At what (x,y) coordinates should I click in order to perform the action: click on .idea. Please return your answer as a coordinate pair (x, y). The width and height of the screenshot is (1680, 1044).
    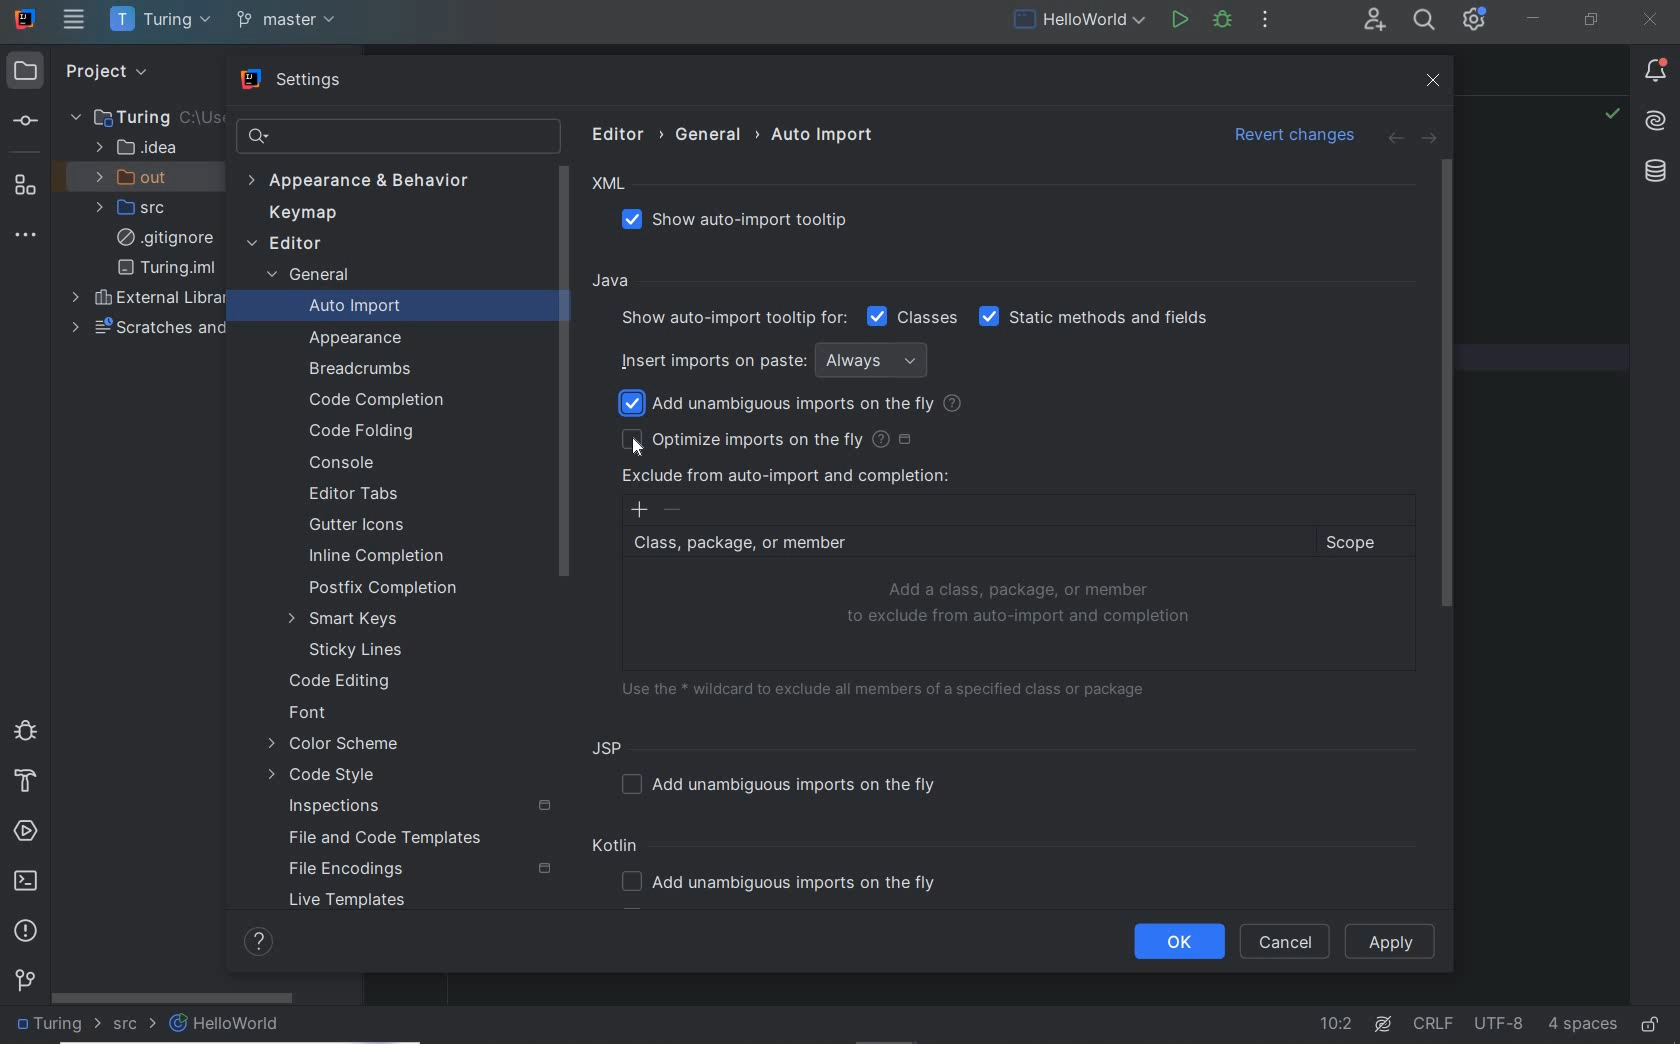
    Looking at the image, I should click on (137, 148).